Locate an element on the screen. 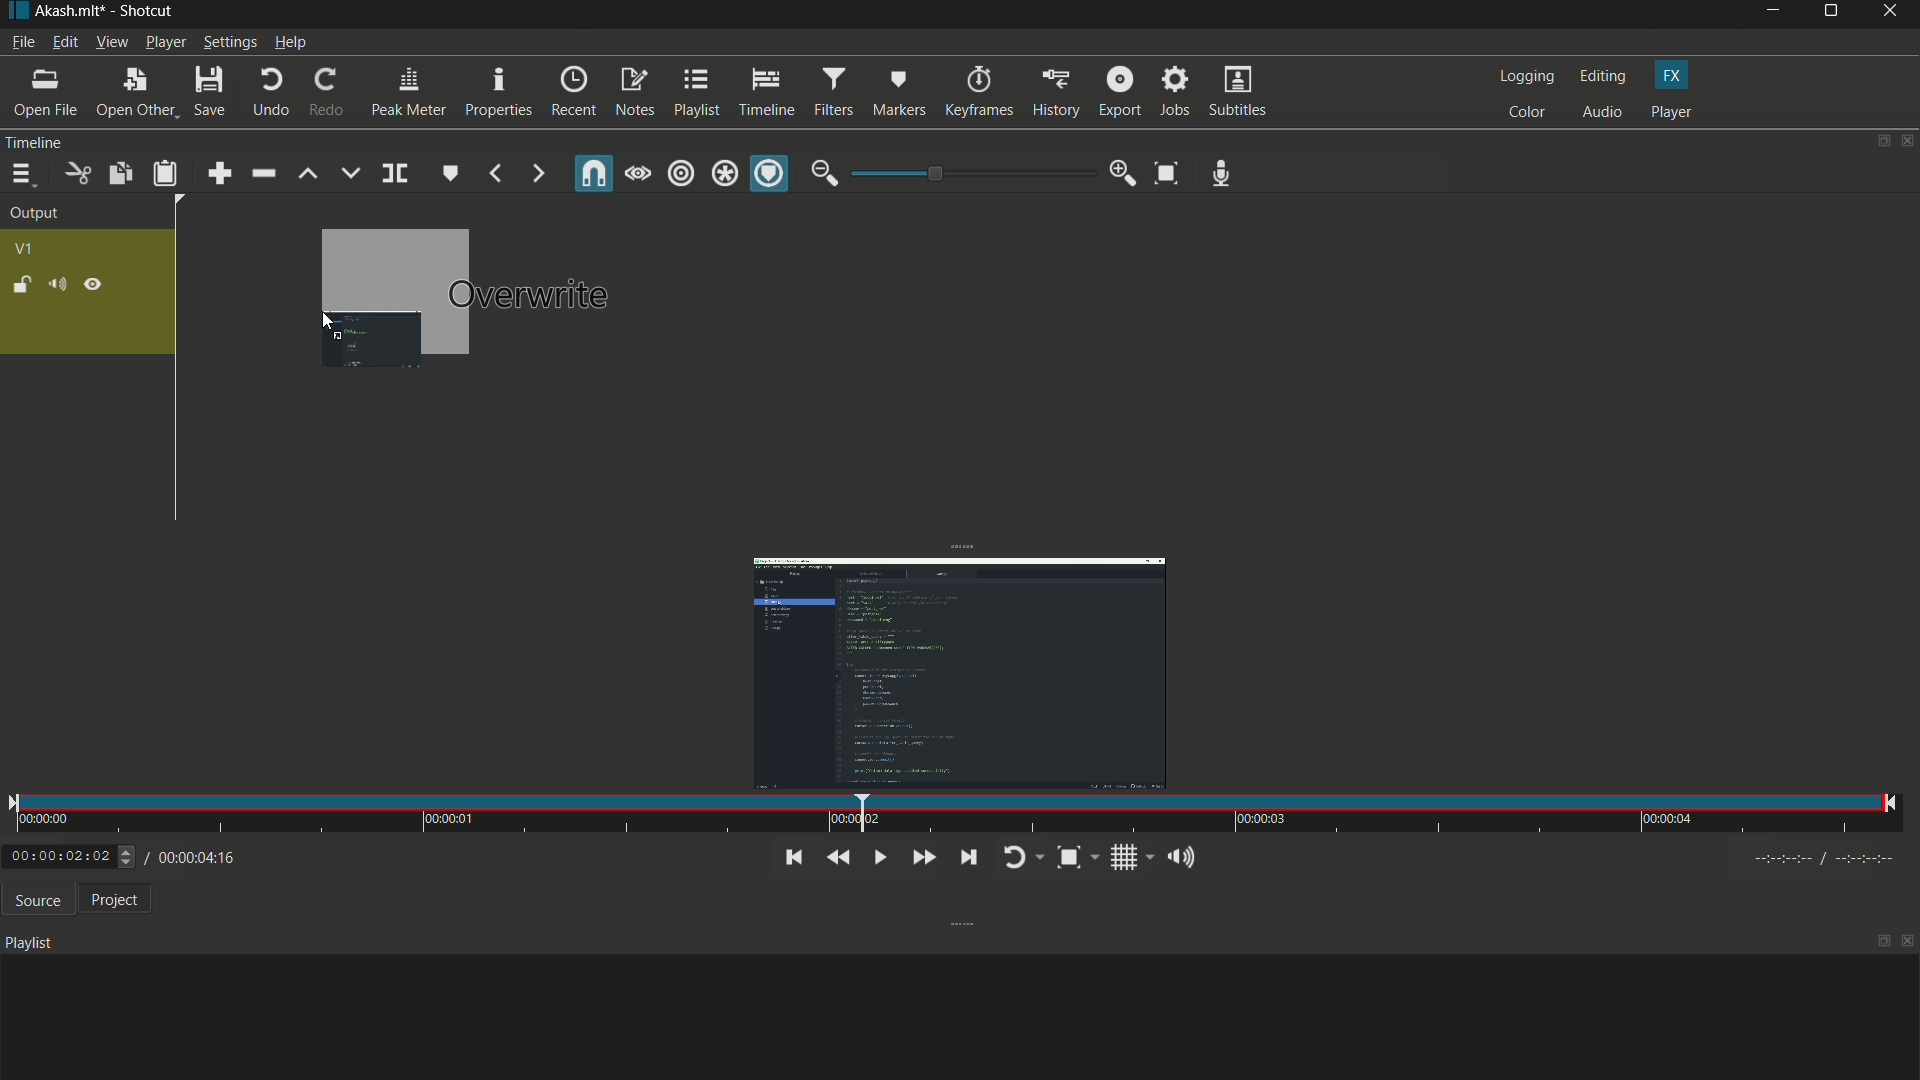 Image resolution: width=1920 pixels, height=1080 pixels. zoom in is located at coordinates (1123, 173).